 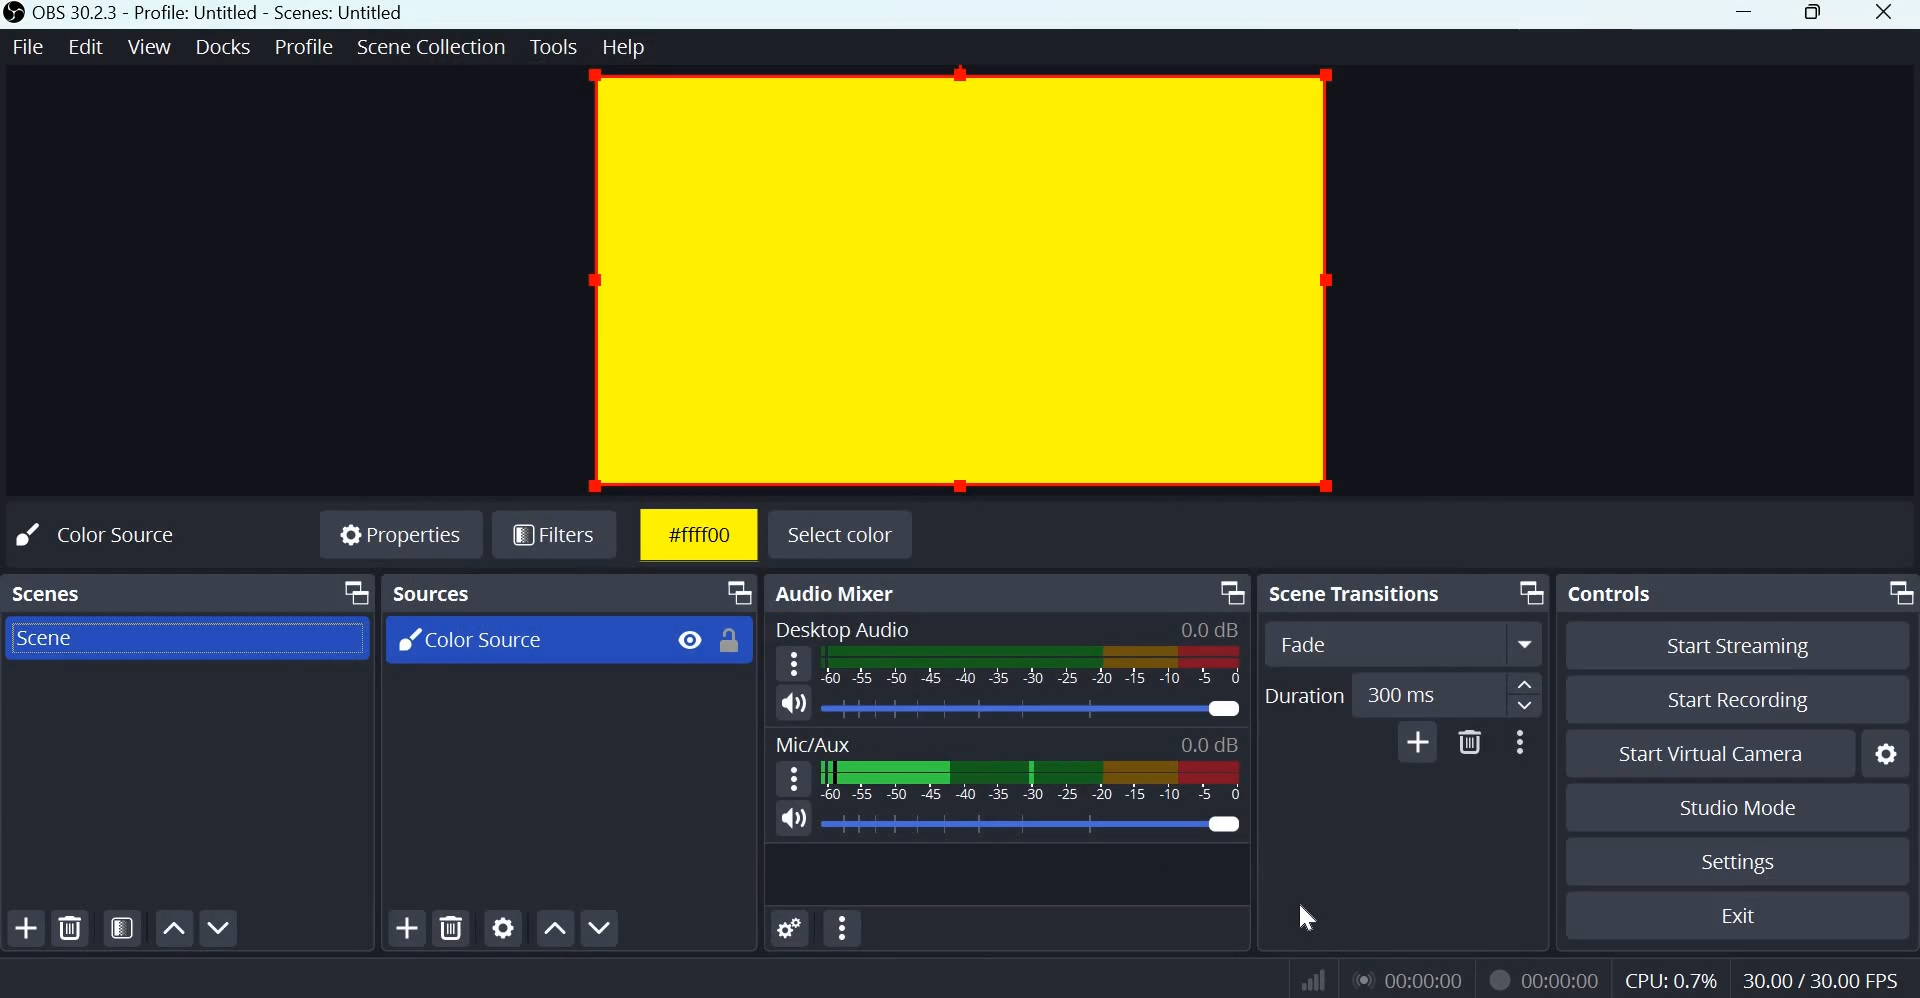 I want to click on Start recording, so click(x=1749, y=701).